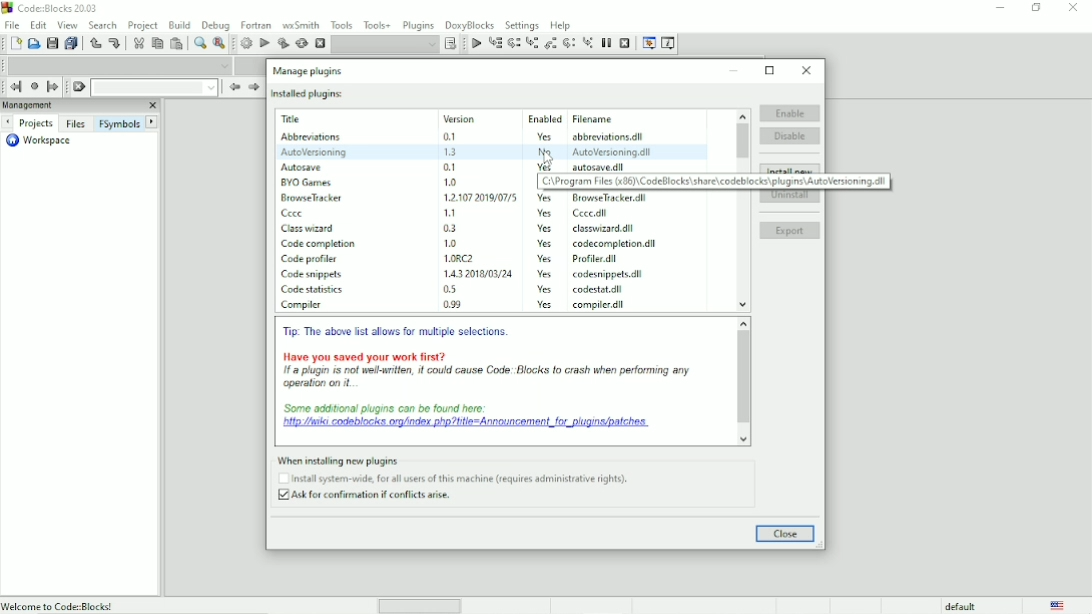 The height and width of the screenshot is (614, 1092). What do you see at coordinates (36, 123) in the screenshot?
I see `Projects` at bounding box center [36, 123].